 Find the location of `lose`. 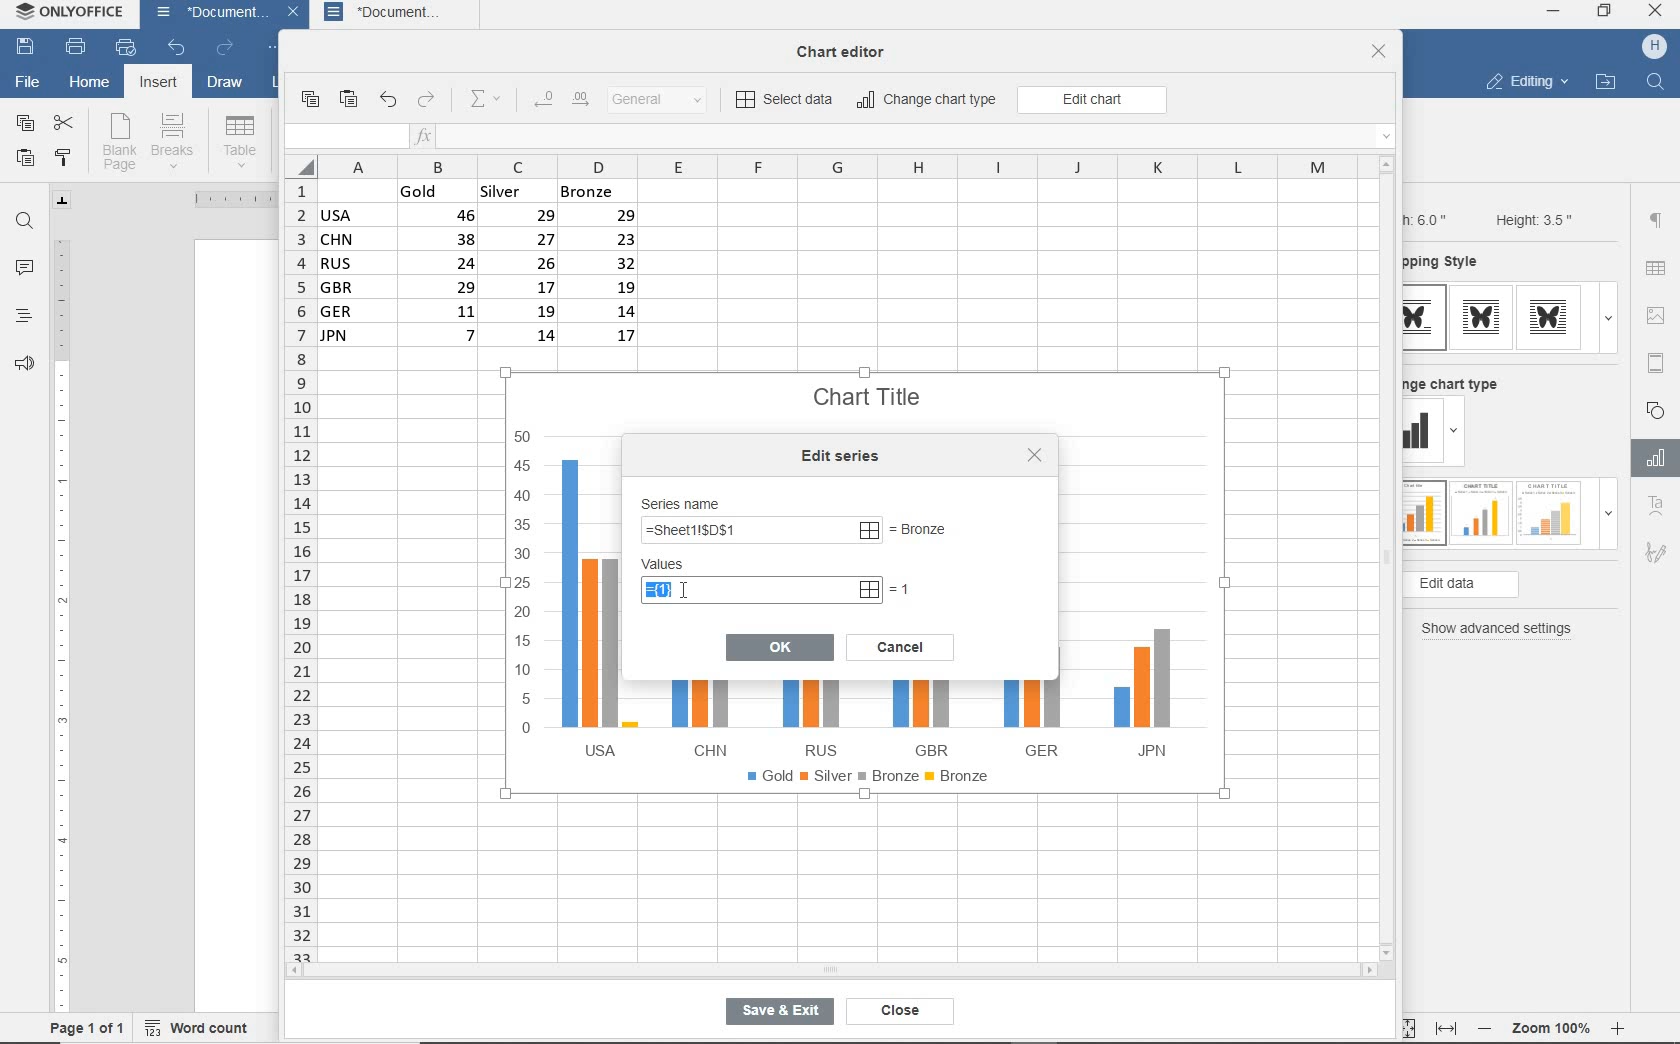

lose is located at coordinates (1034, 455).